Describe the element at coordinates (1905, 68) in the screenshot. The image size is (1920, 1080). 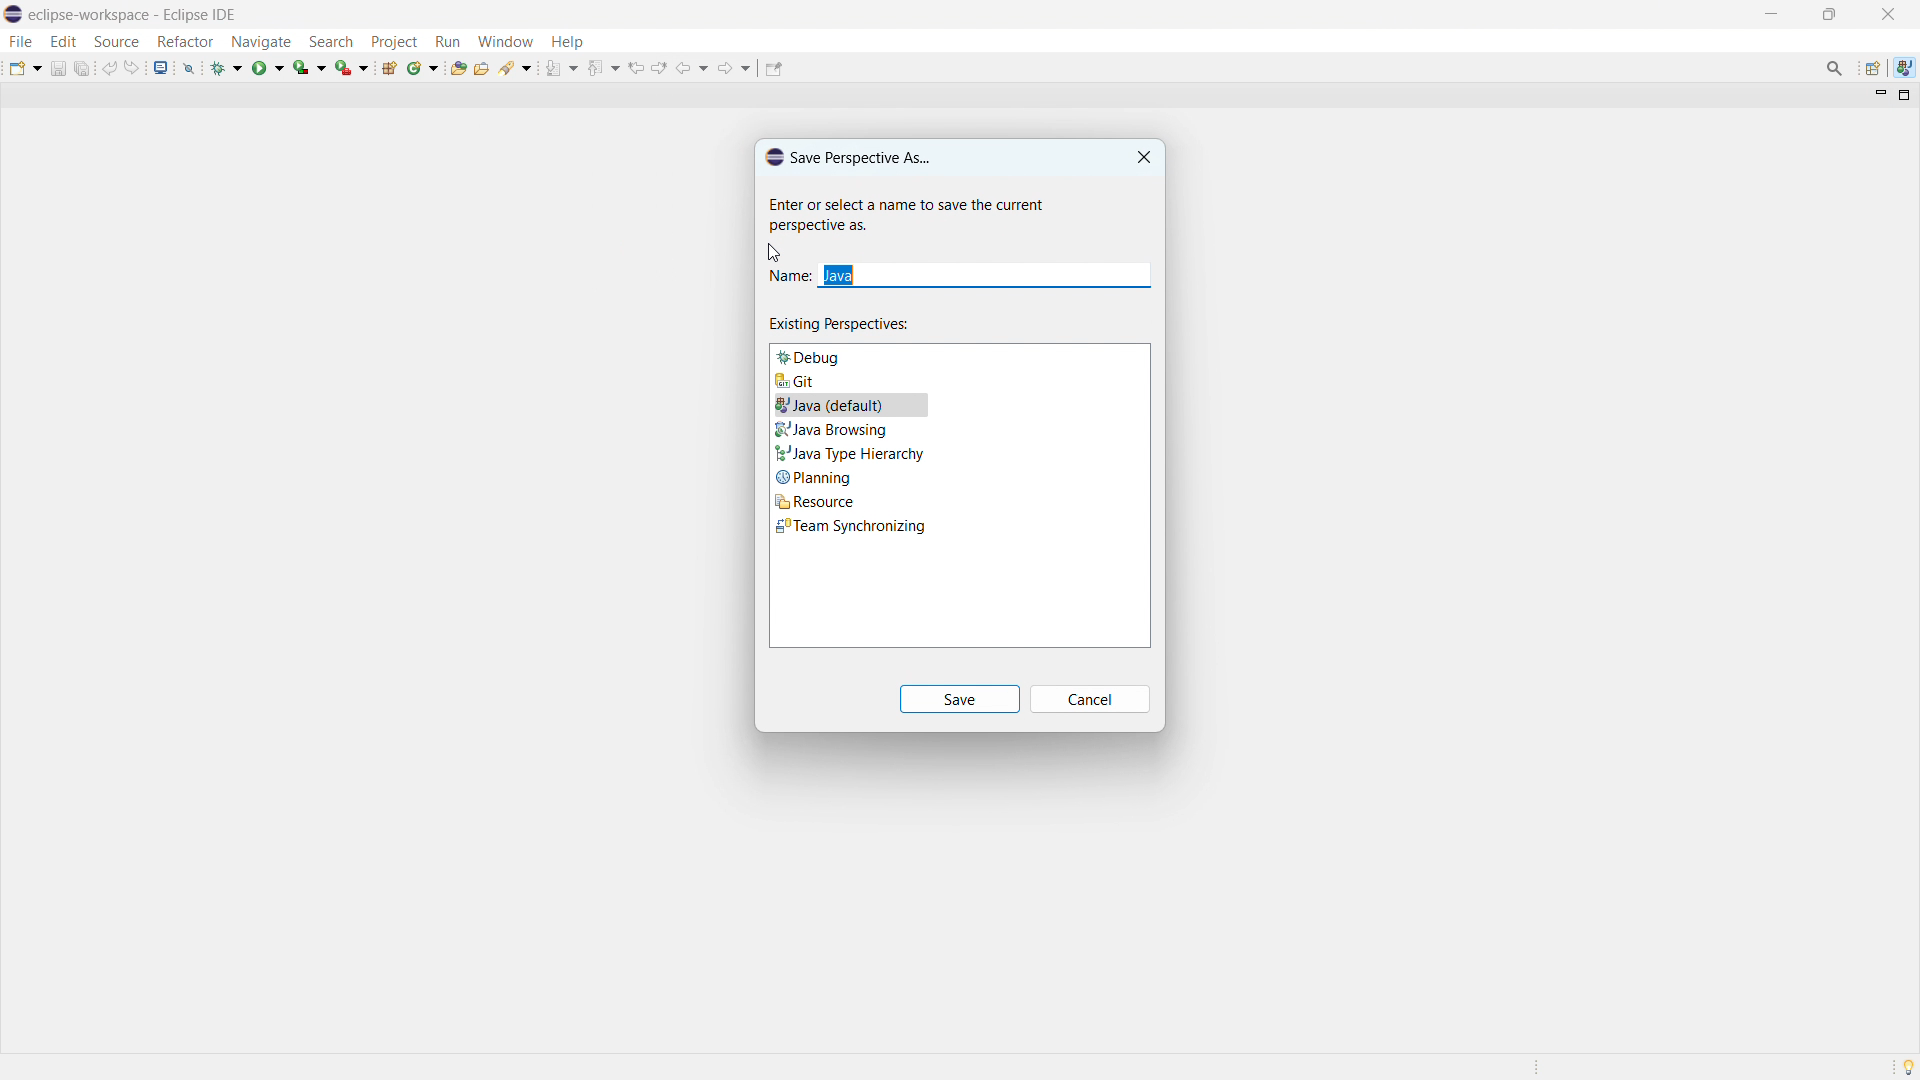
I see `java` at that location.